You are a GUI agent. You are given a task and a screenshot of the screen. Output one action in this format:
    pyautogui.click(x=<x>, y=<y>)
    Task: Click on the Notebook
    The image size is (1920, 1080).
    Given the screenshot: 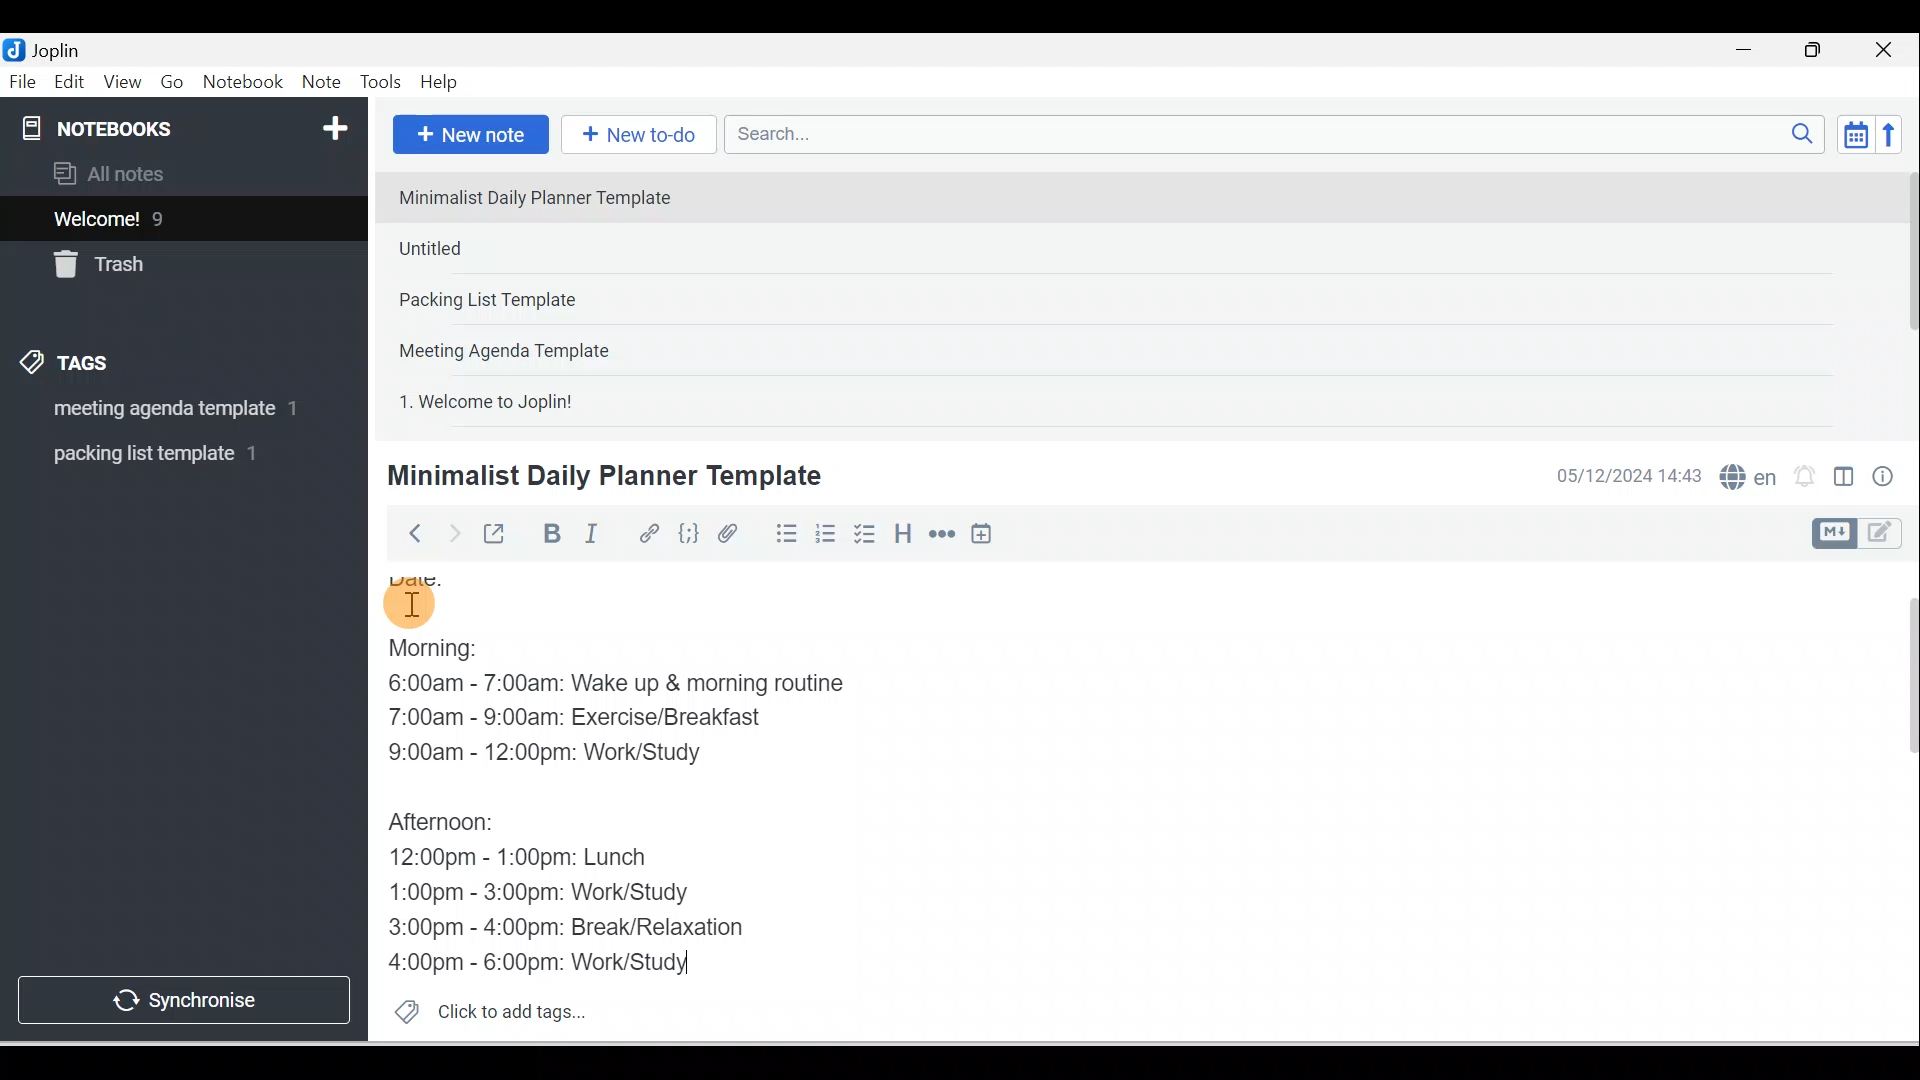 What is the action you would take?
    pyautogui.click(x=242, y=83)
    